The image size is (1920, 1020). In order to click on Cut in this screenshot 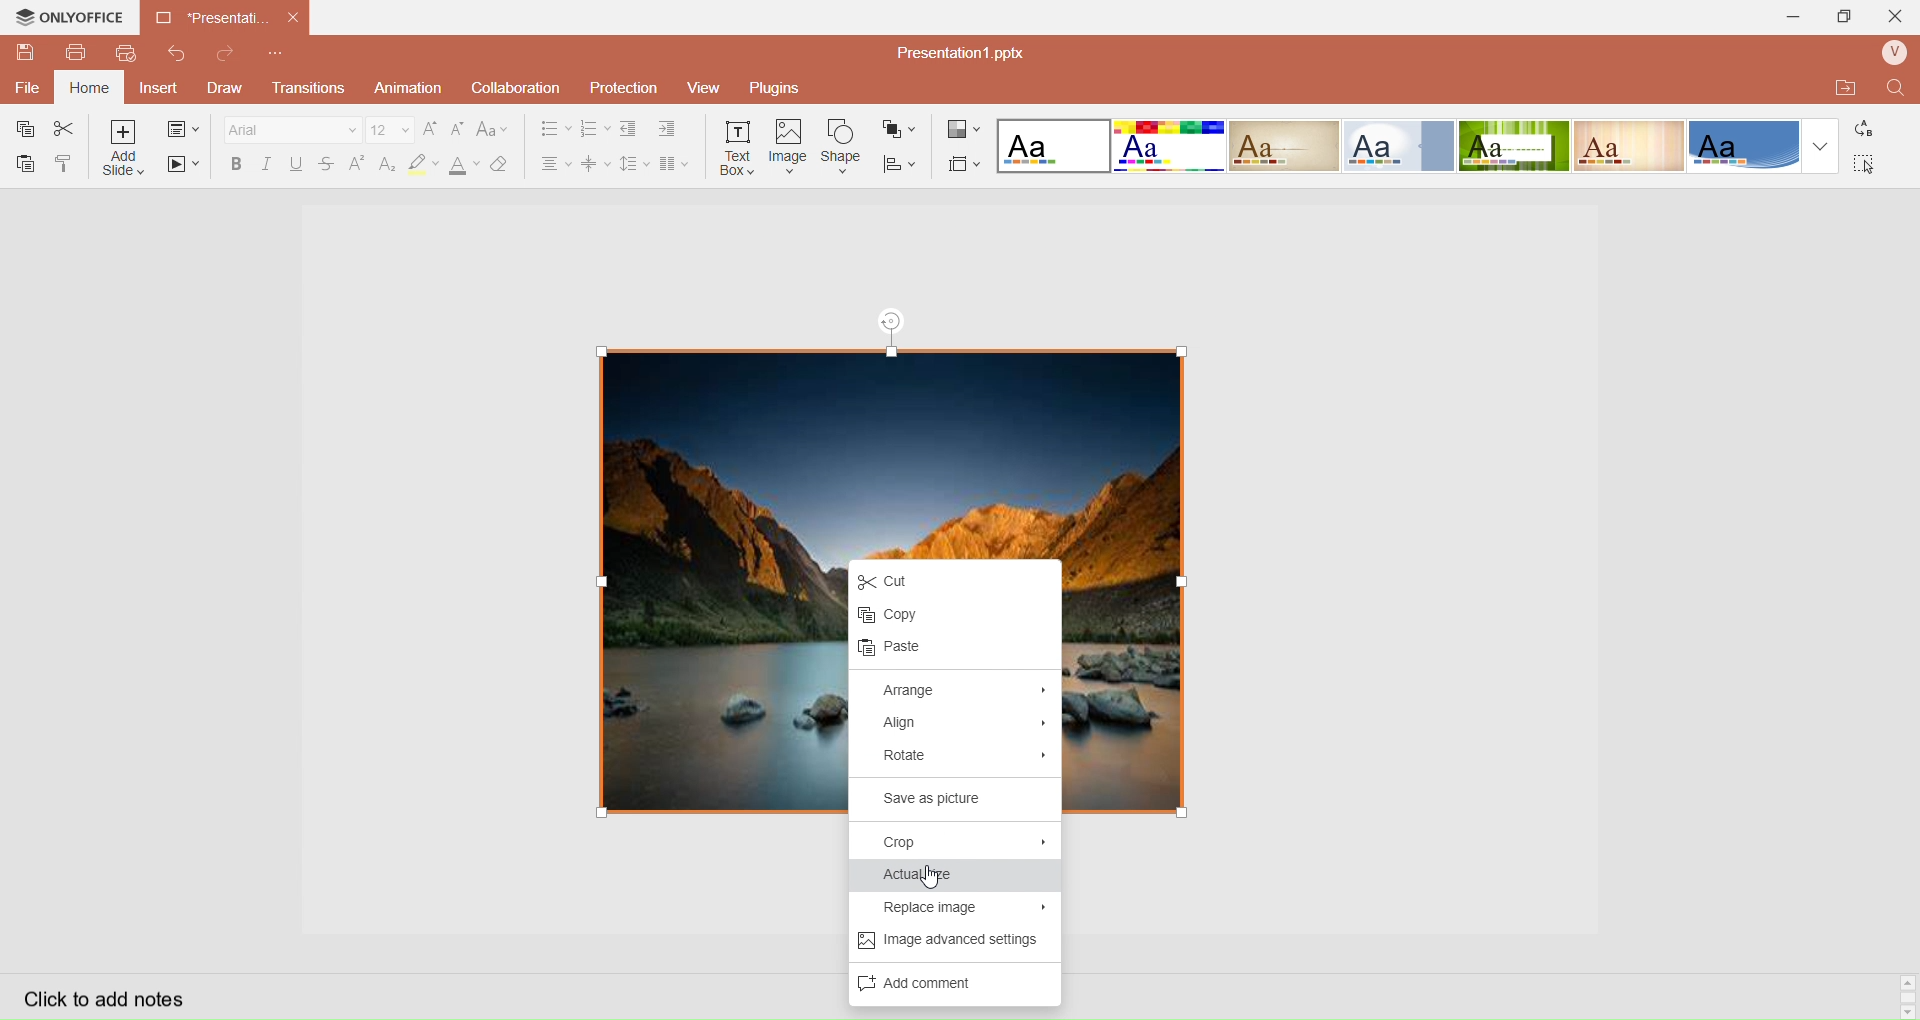, I will do `click(956, 583)`.